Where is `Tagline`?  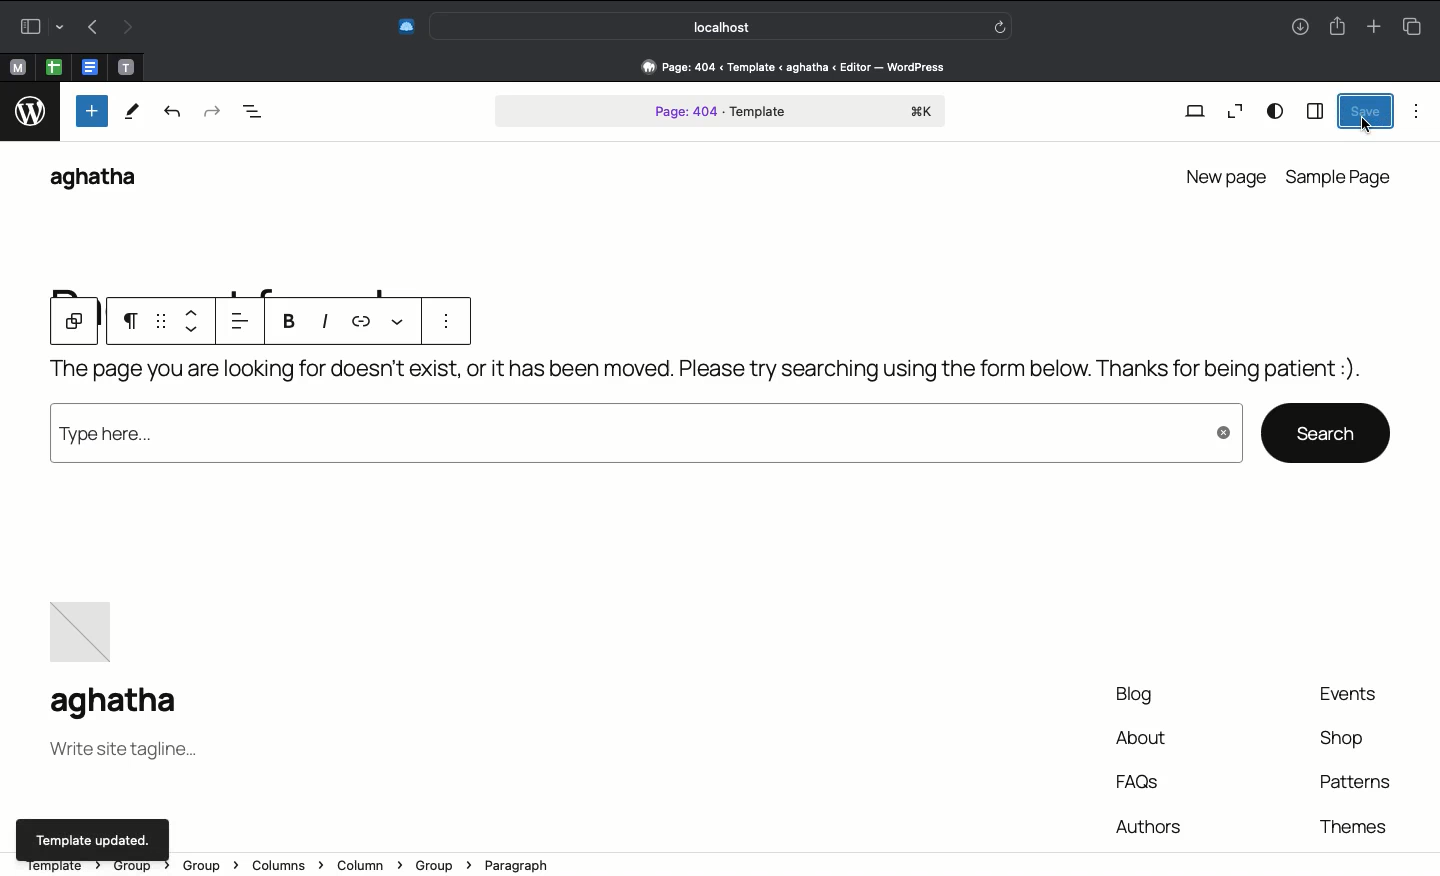
Tagline is located at coordinates (123, 753).